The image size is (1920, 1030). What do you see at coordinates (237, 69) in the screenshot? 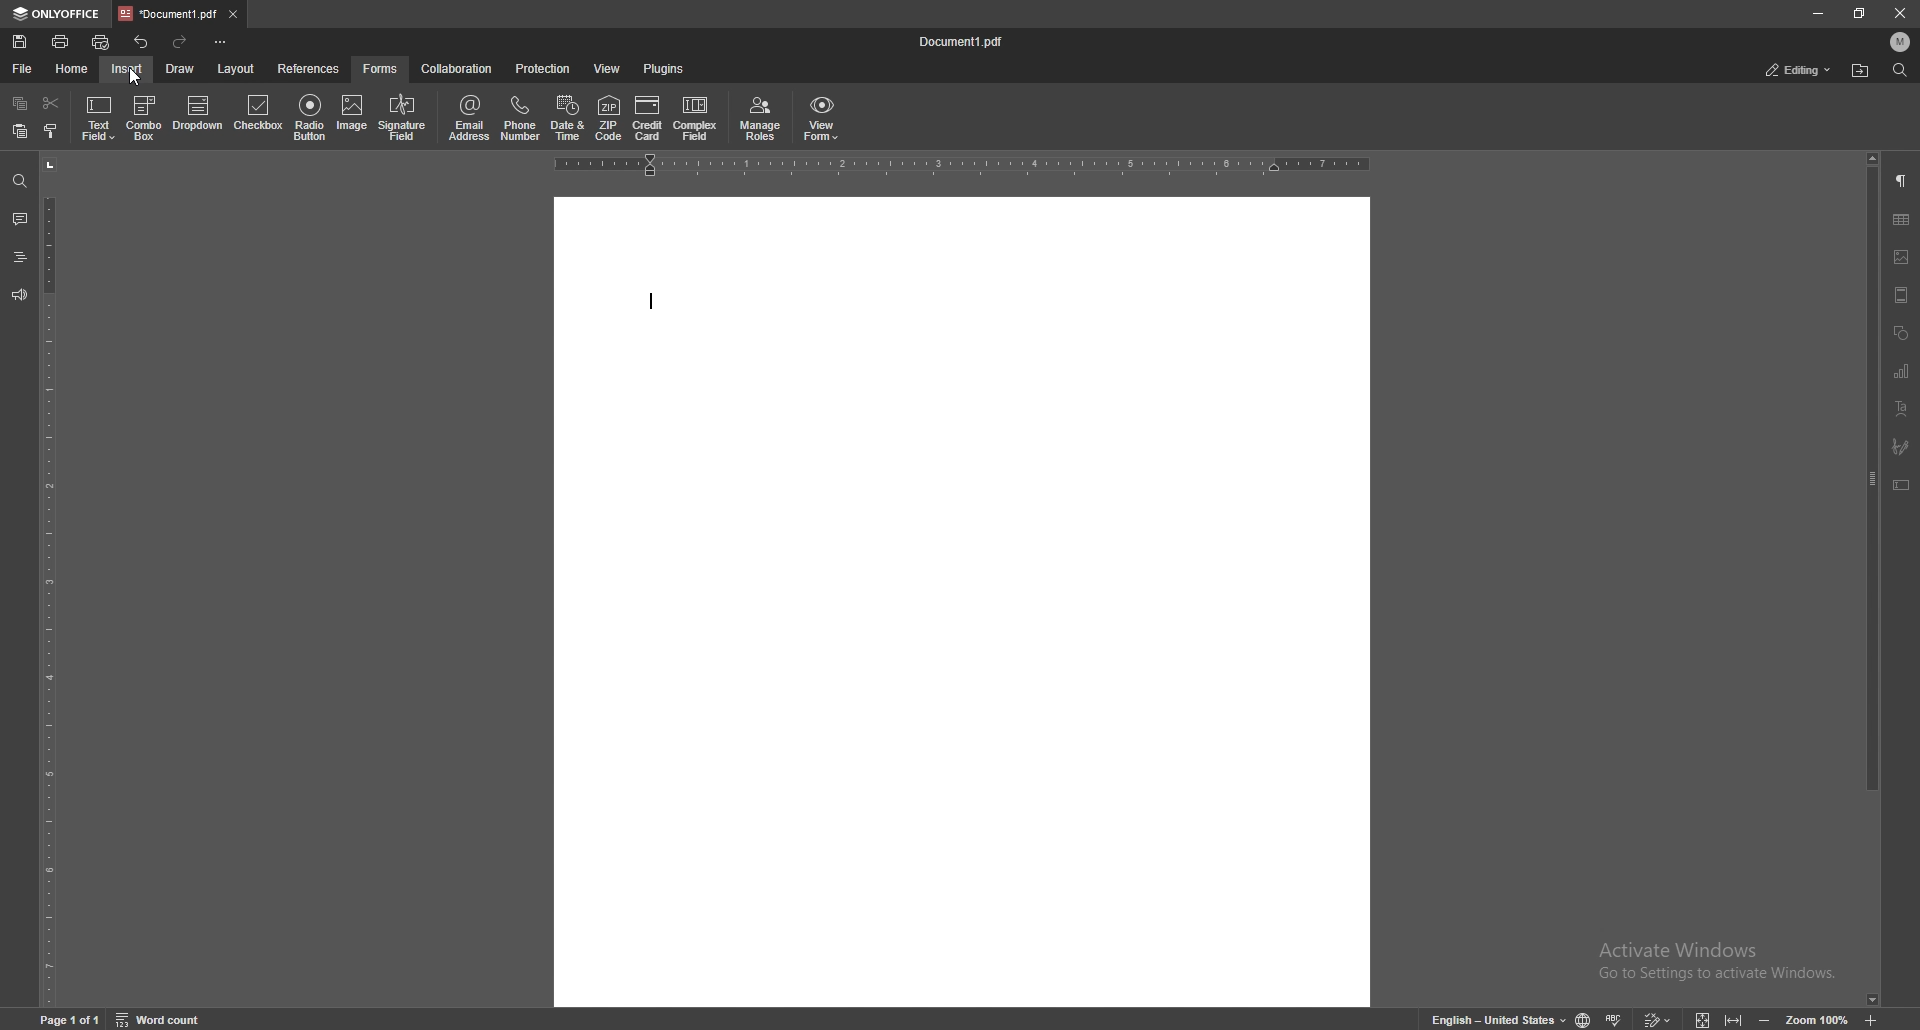
I see `layout` at bounding box center [237, 69].